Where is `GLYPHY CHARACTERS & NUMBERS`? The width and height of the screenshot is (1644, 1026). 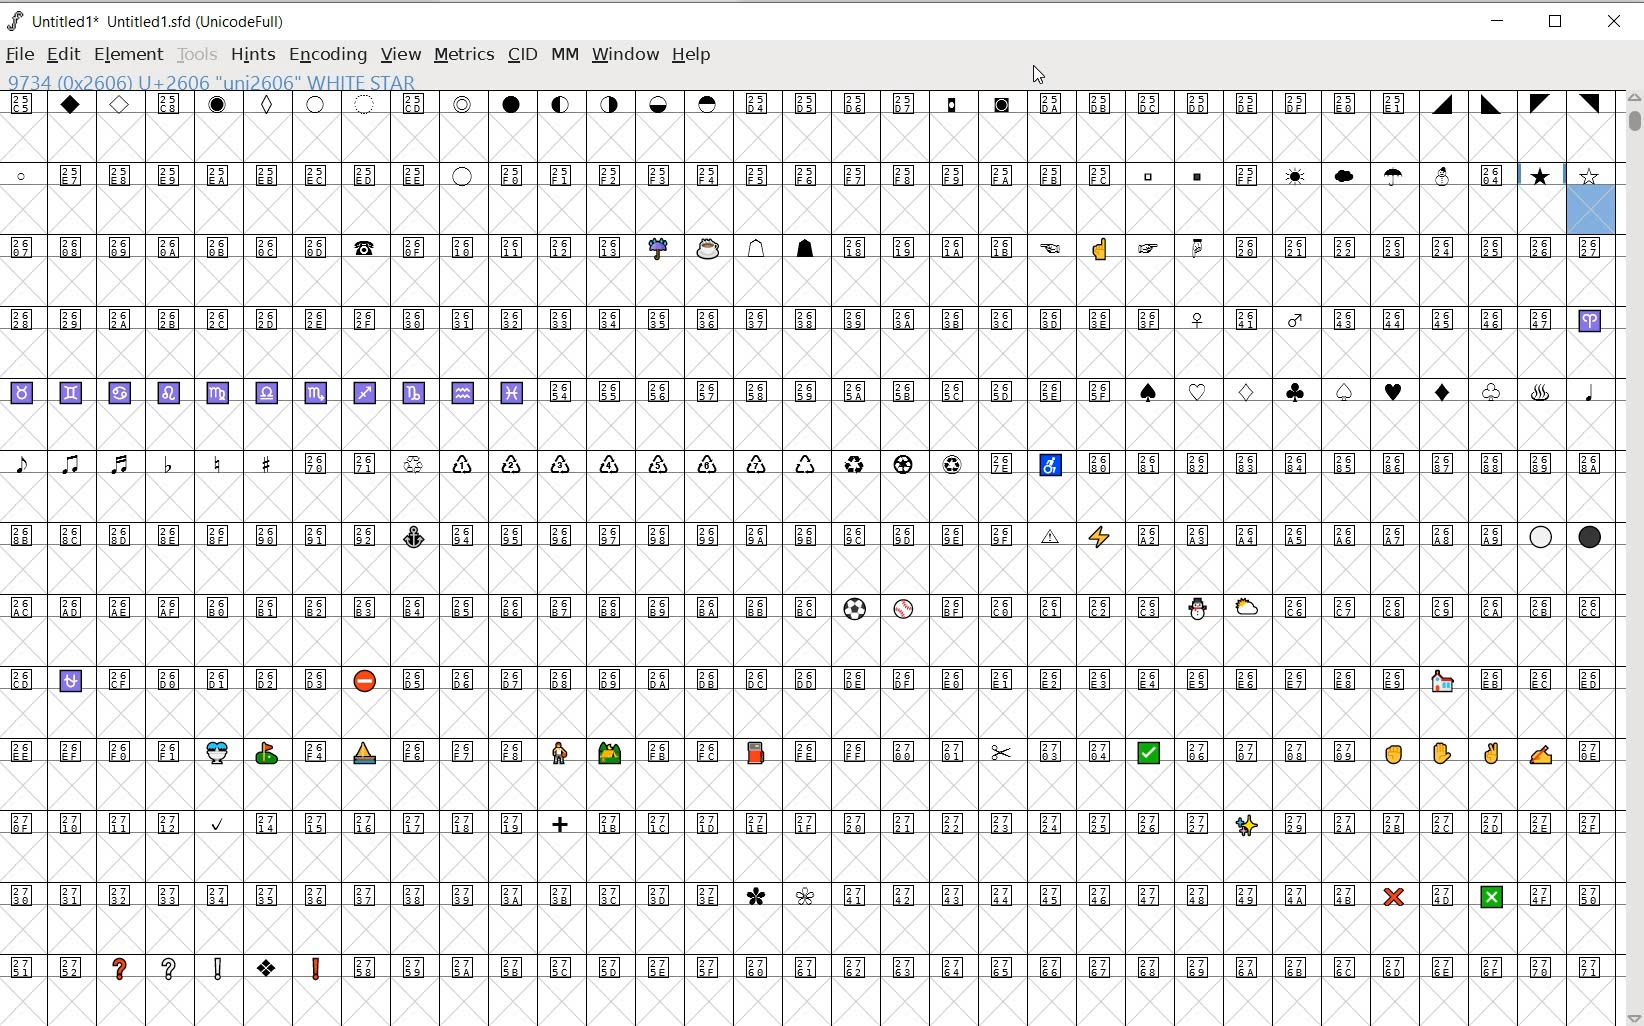
GLYPHY CHARACTERS & NUMBERS is located at coordinates (318, 721).